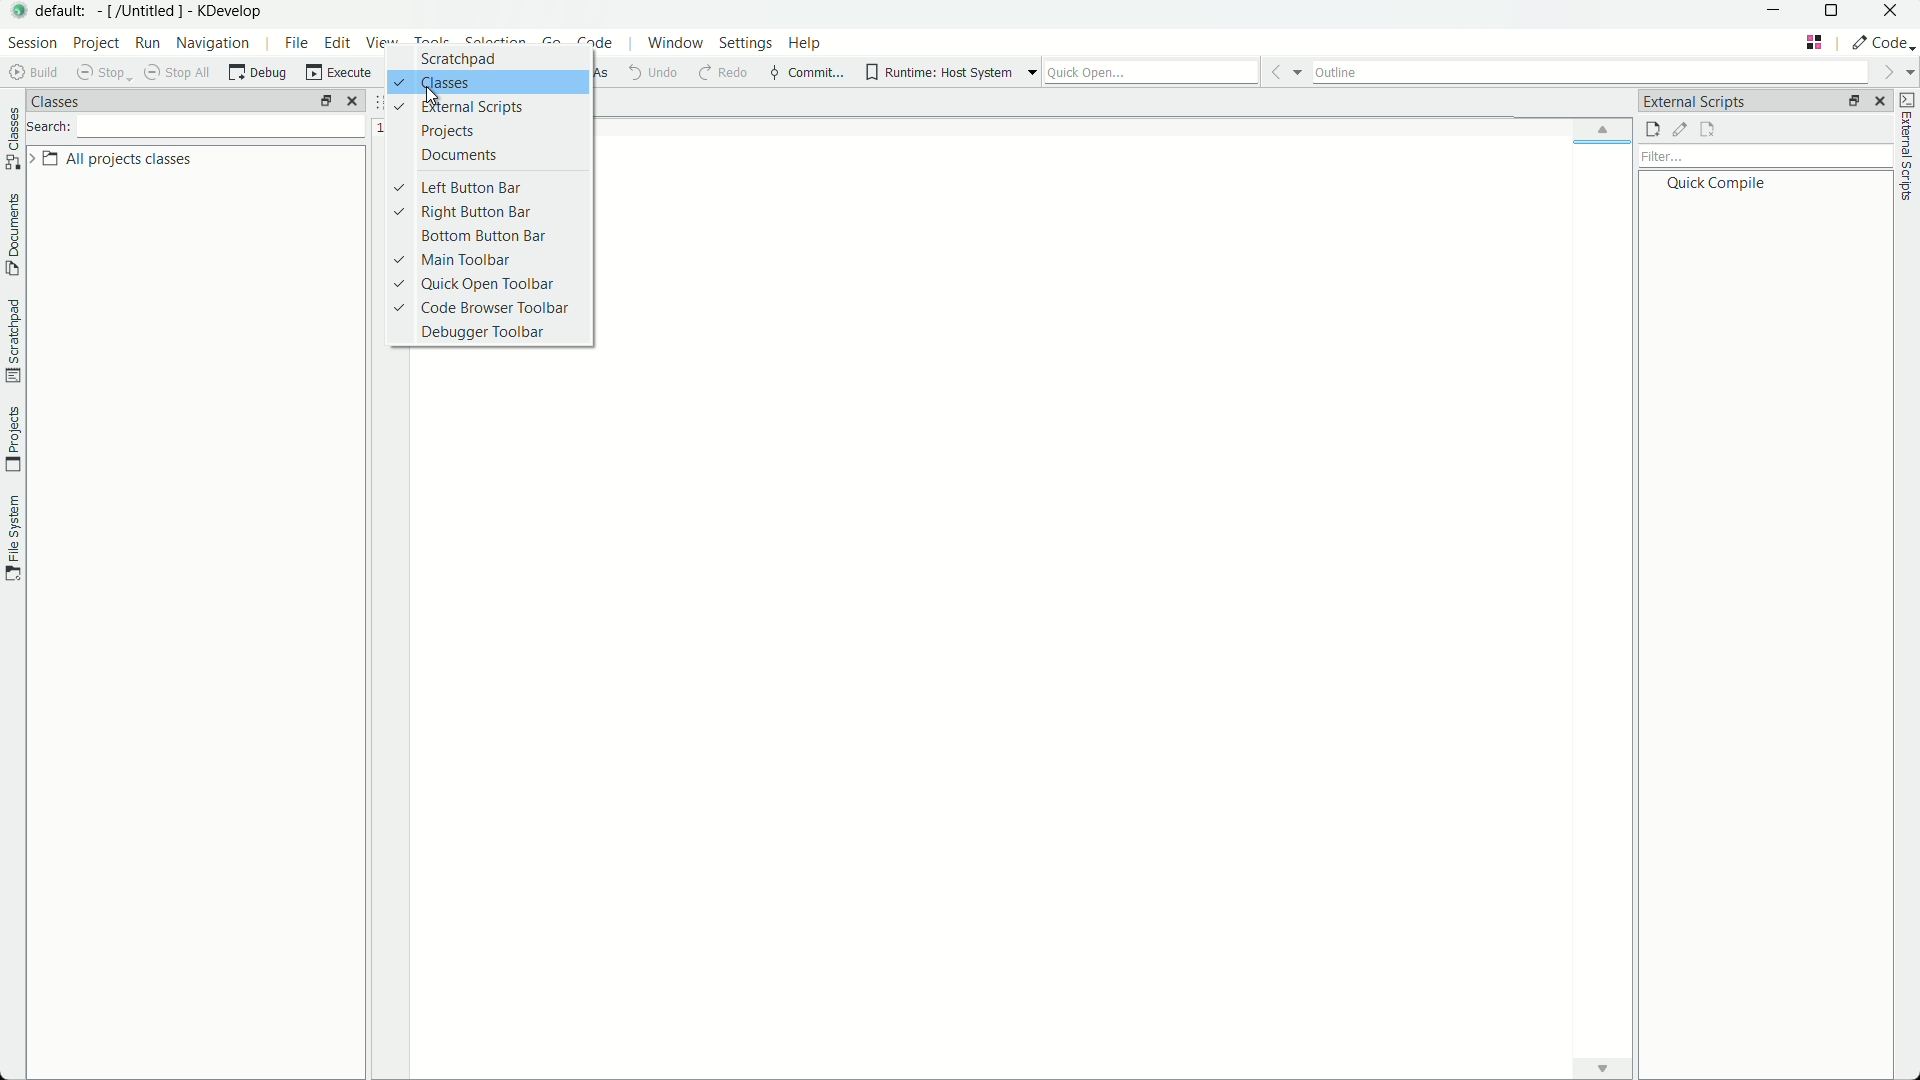 Image resolution: width=1920 pixels, height=1080 pixels. I want to click on code menu, so click(592, 42).